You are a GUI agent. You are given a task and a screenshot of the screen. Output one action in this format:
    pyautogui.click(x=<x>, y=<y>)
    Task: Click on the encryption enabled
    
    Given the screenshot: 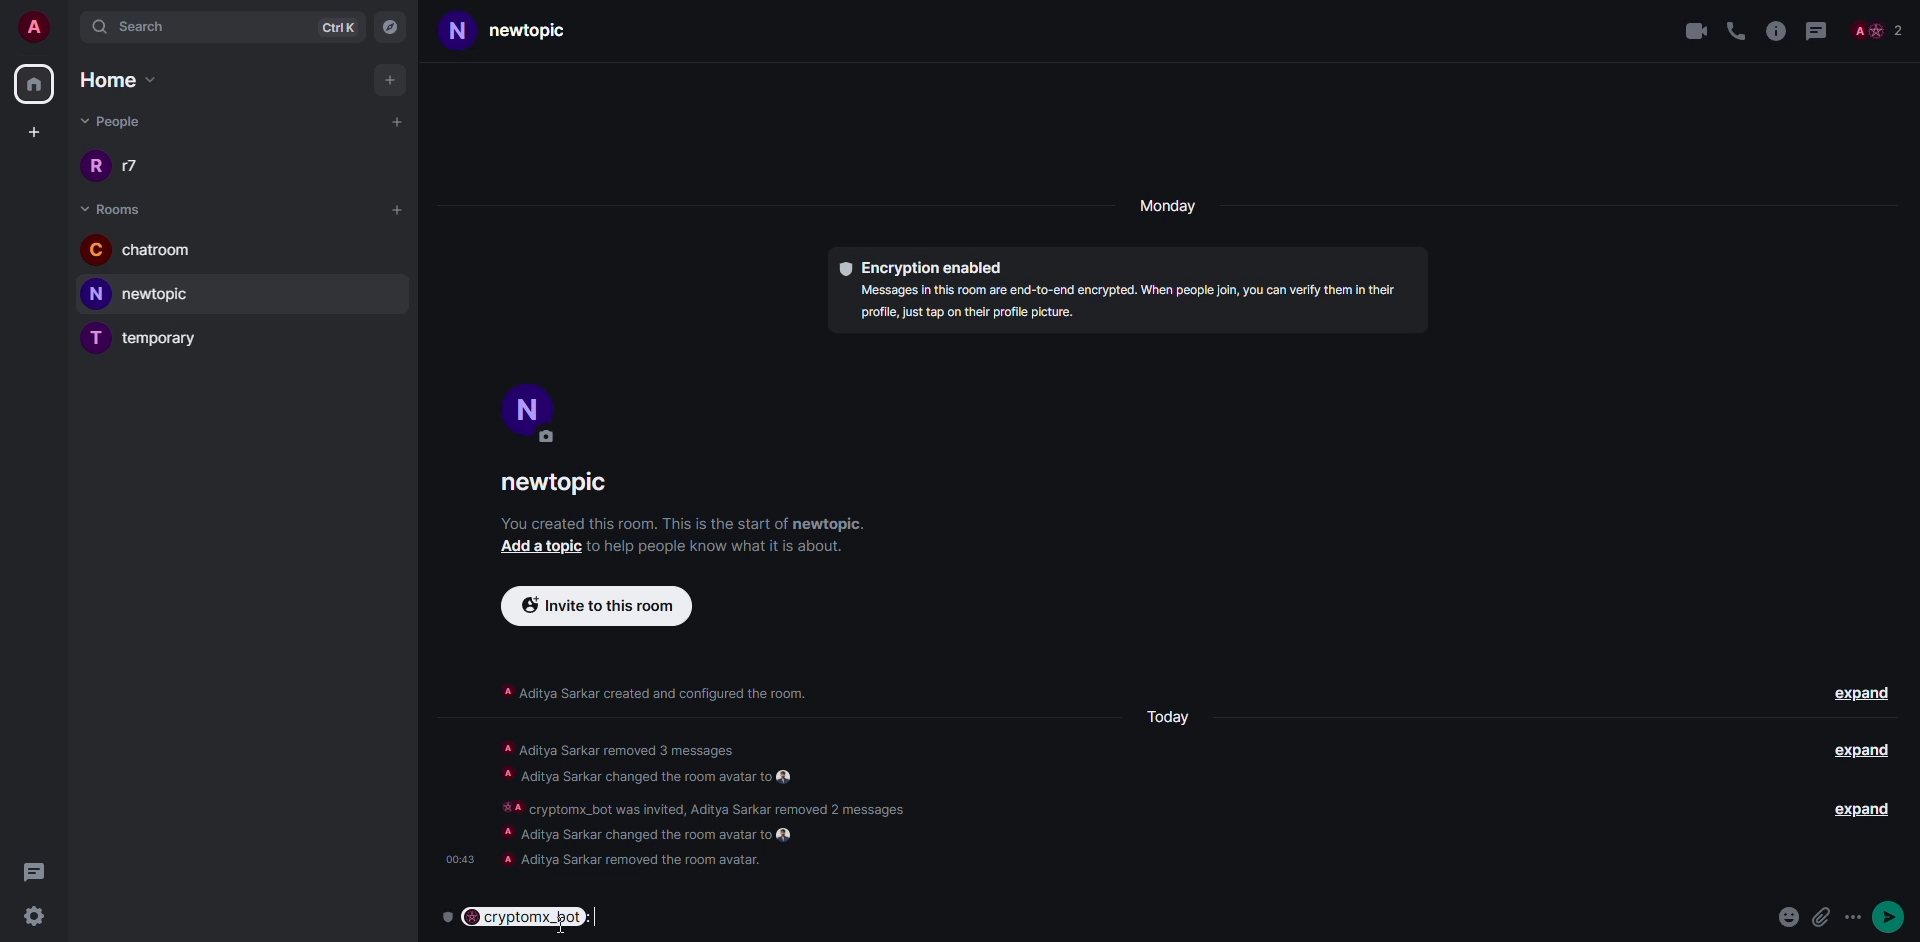 What is the action you would take?
    pyautogui.click(x=920, y=262)
    